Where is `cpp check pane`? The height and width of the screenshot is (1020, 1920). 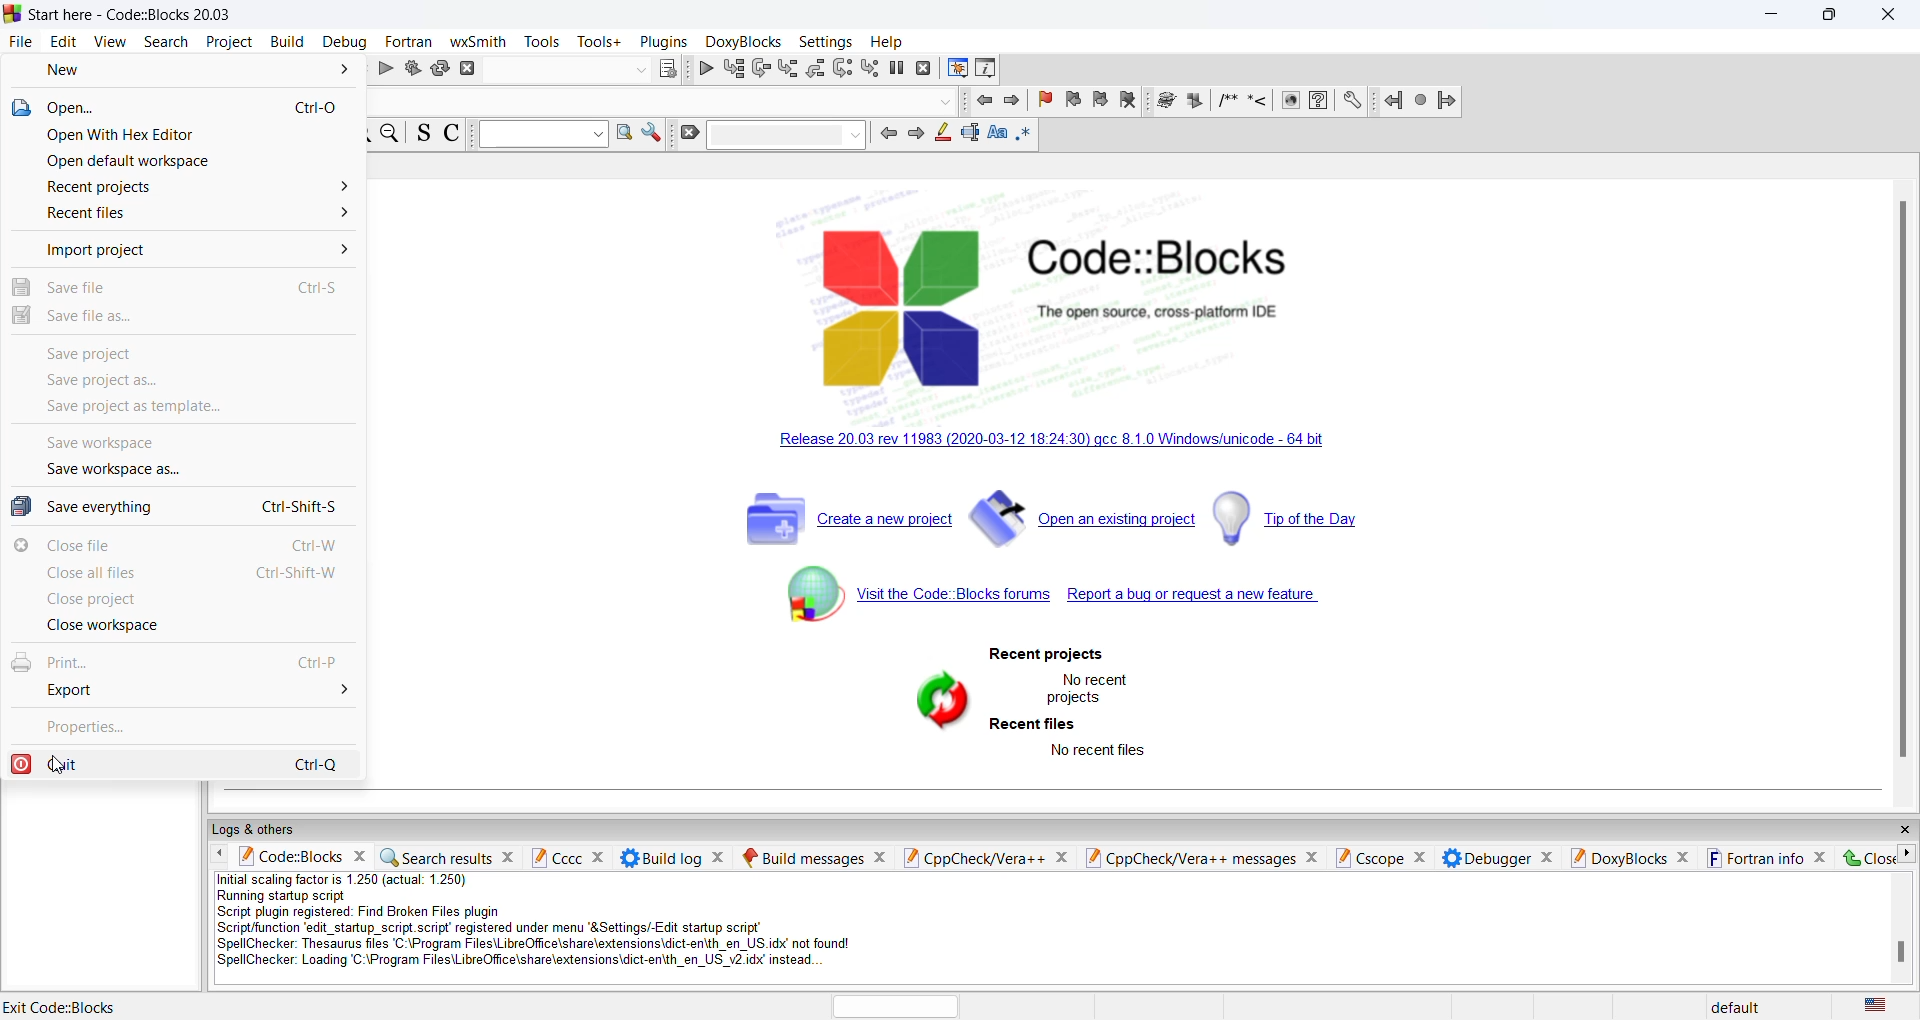 cpp check pane is located at coordinates (983, 855).